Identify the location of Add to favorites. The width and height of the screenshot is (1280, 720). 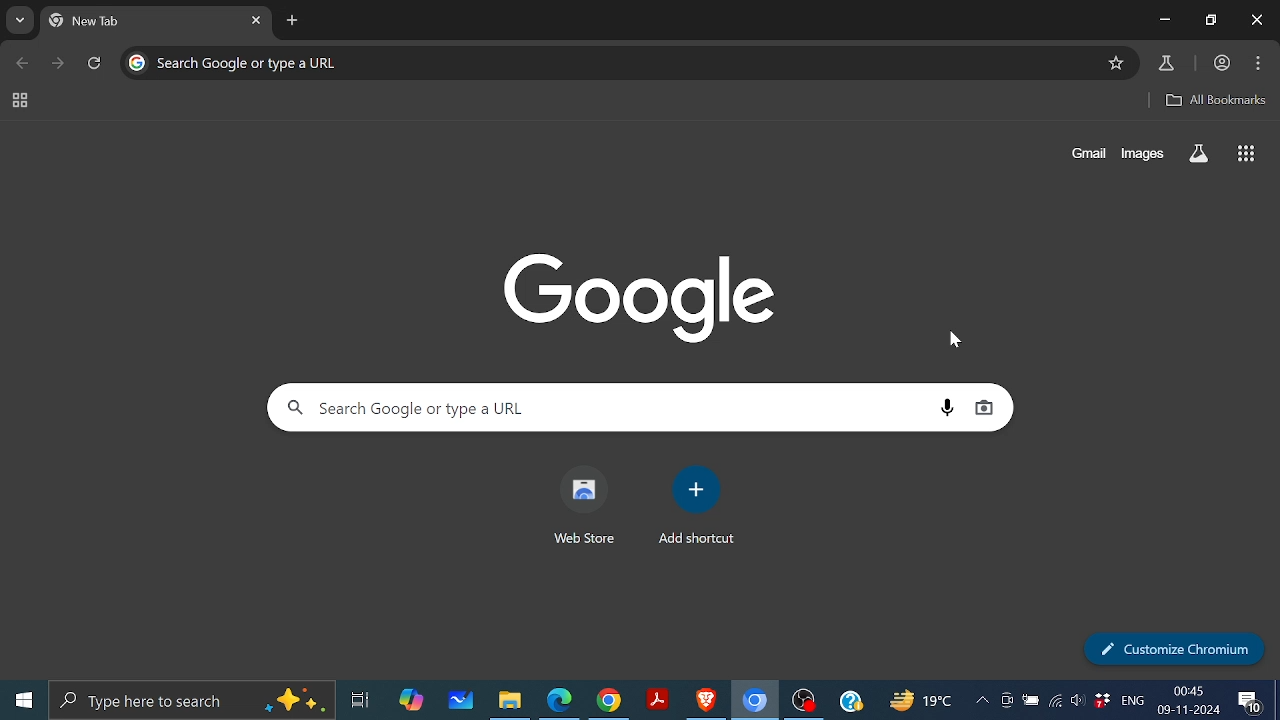
(1117, 64).